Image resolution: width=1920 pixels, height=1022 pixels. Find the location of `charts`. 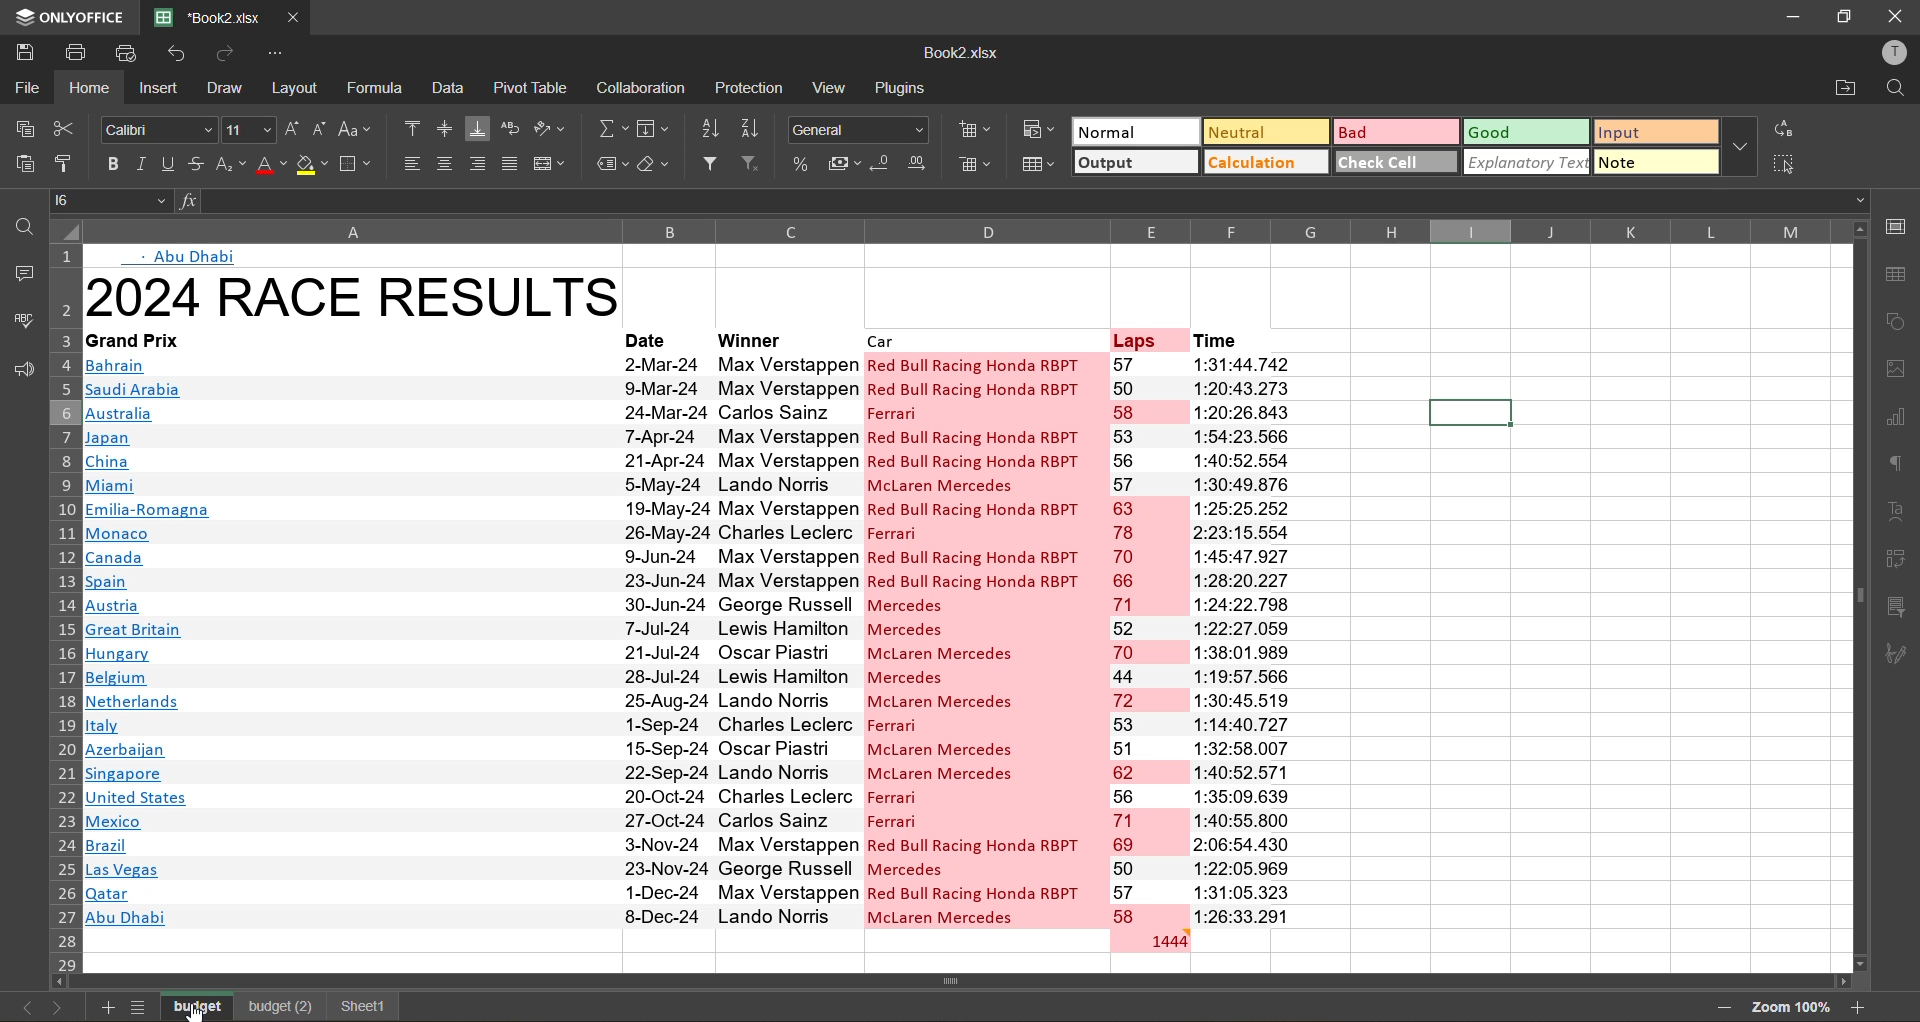

charts is located at coordinates (1898, 420).